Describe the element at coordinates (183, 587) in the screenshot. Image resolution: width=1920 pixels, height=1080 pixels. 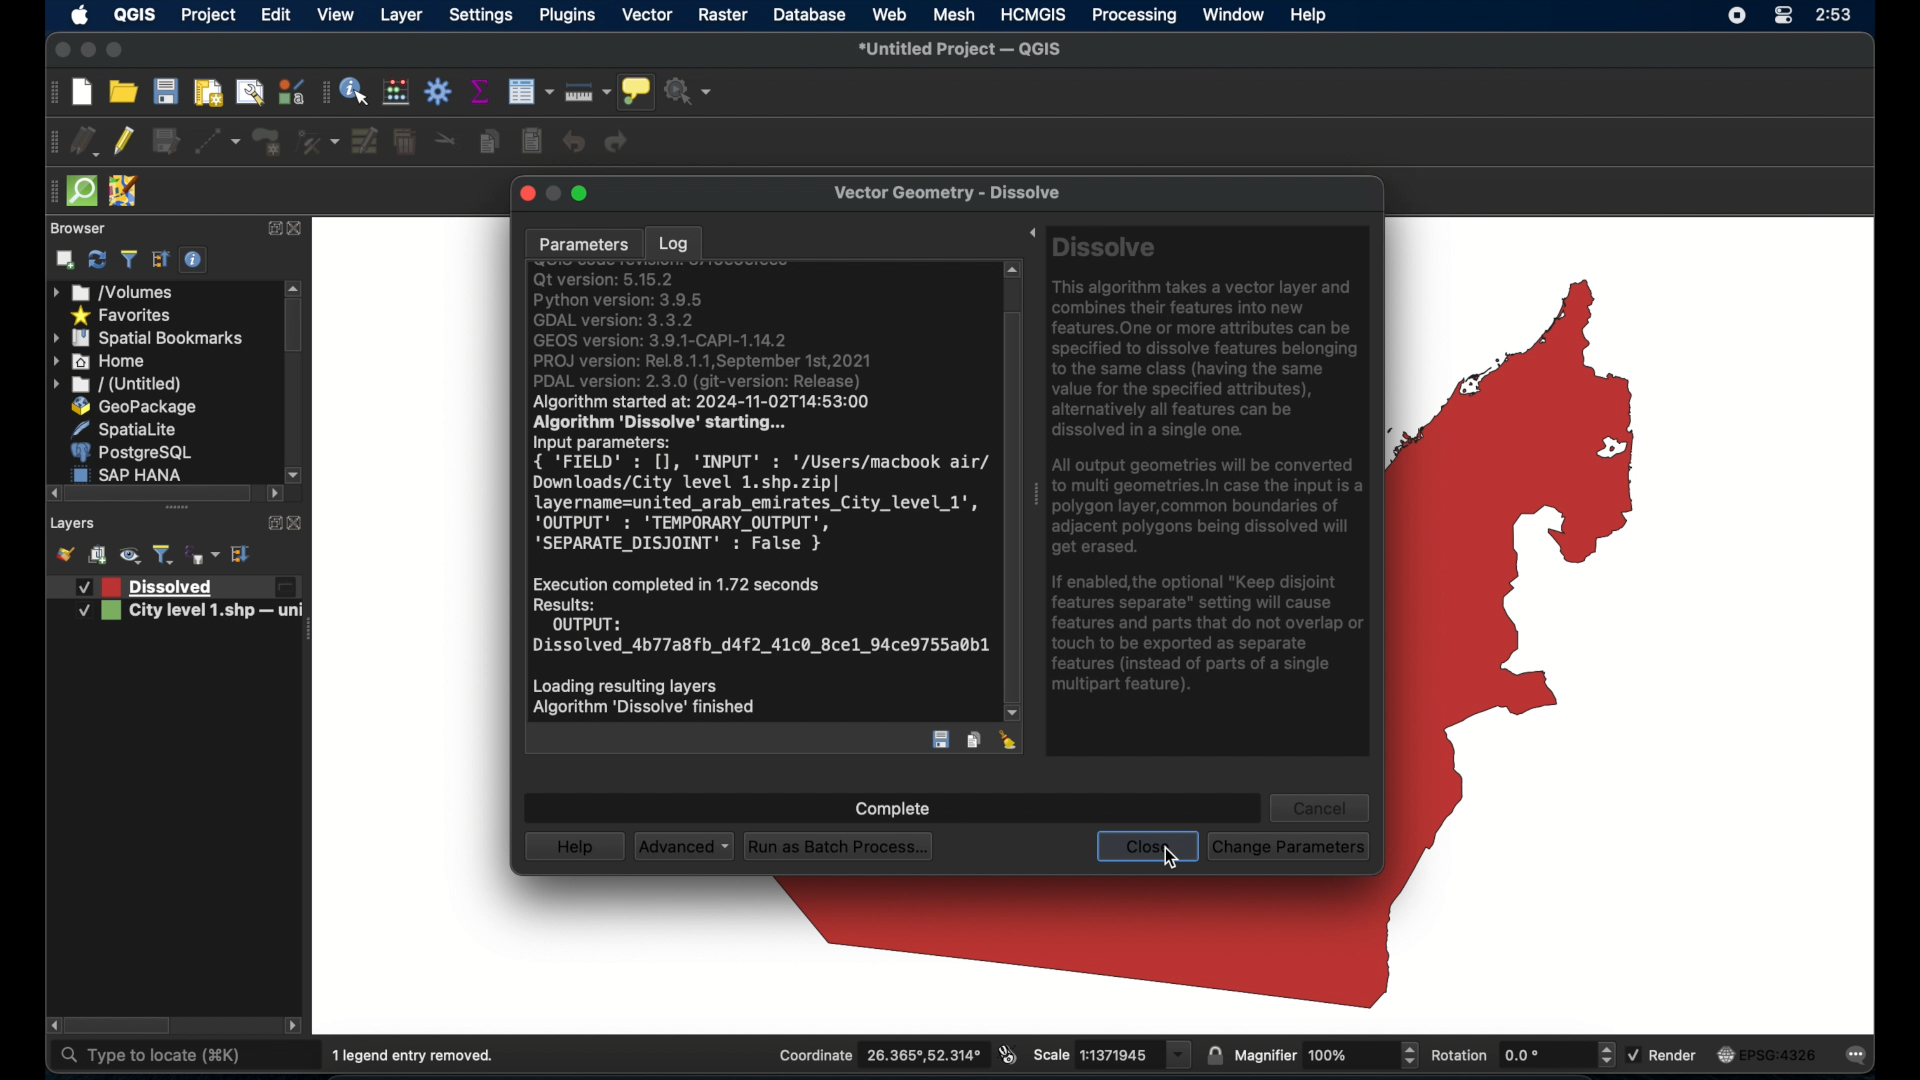
I see `dissolved layer created` at that location.